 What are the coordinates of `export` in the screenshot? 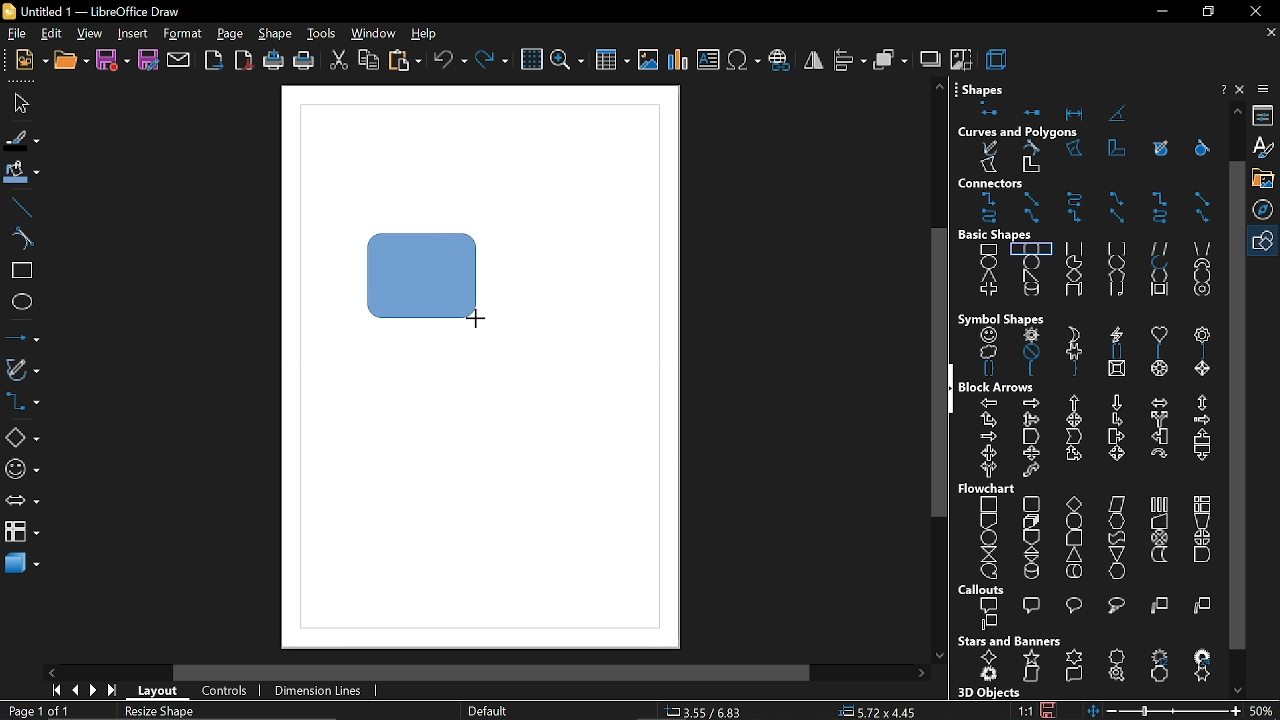 It's located at (215, 62).